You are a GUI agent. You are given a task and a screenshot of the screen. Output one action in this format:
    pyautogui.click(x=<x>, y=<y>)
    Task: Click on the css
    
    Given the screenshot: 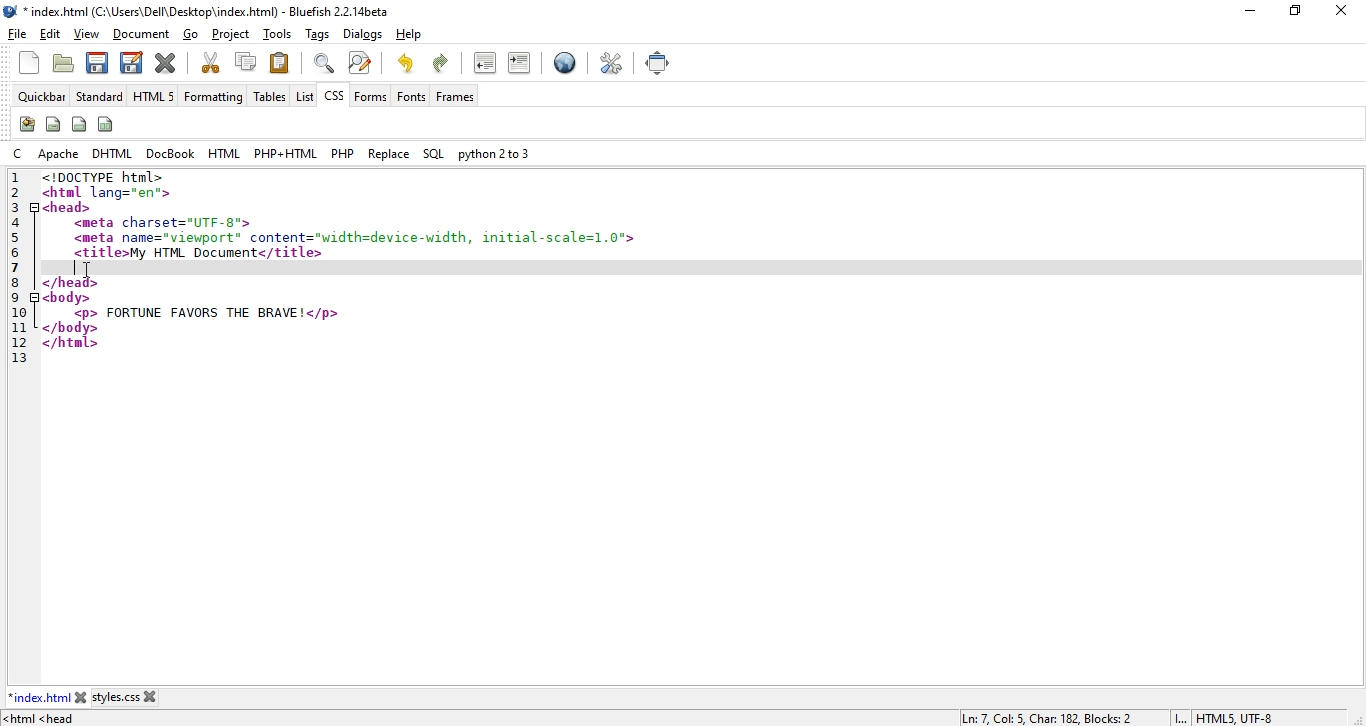 What is the action you would take?
    pyautogui.click(x=333, y=98)
    